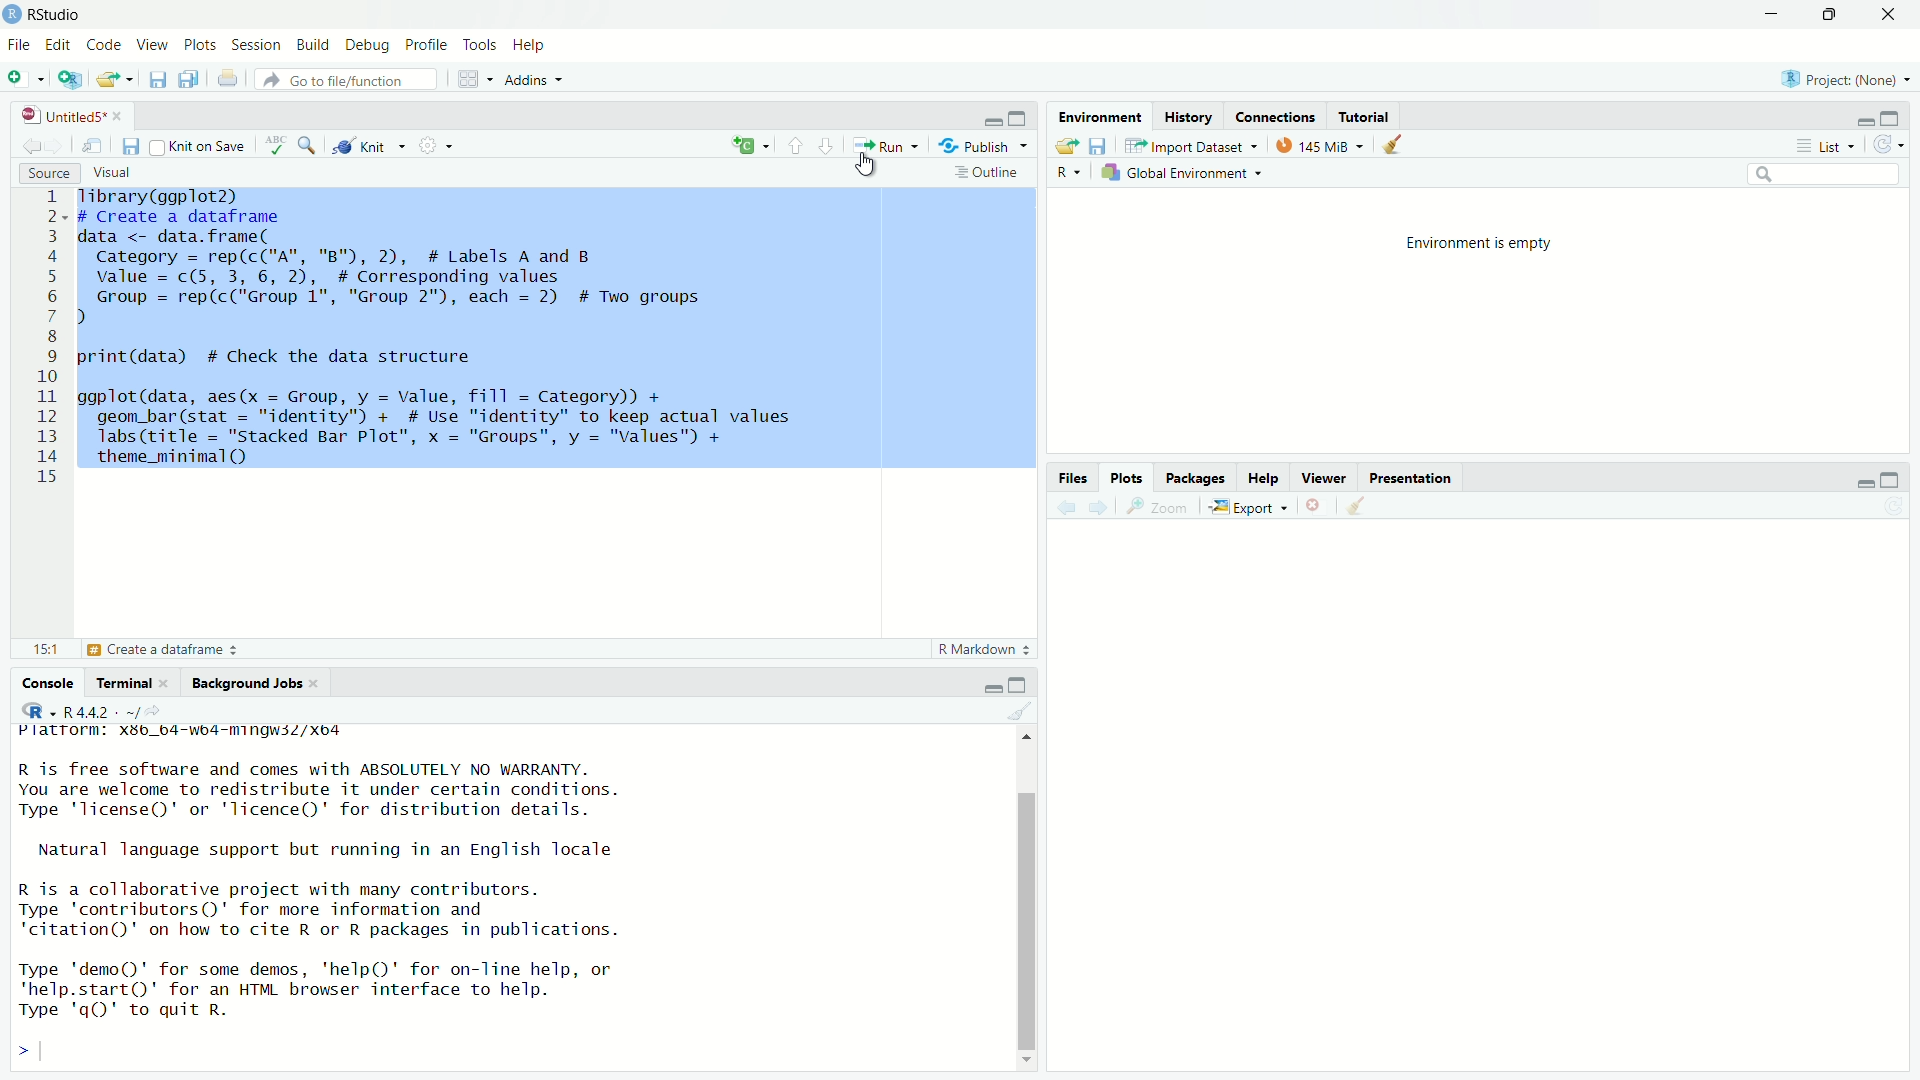 The image size is (1920, 1080). I want to click on R, so click(38, 710).